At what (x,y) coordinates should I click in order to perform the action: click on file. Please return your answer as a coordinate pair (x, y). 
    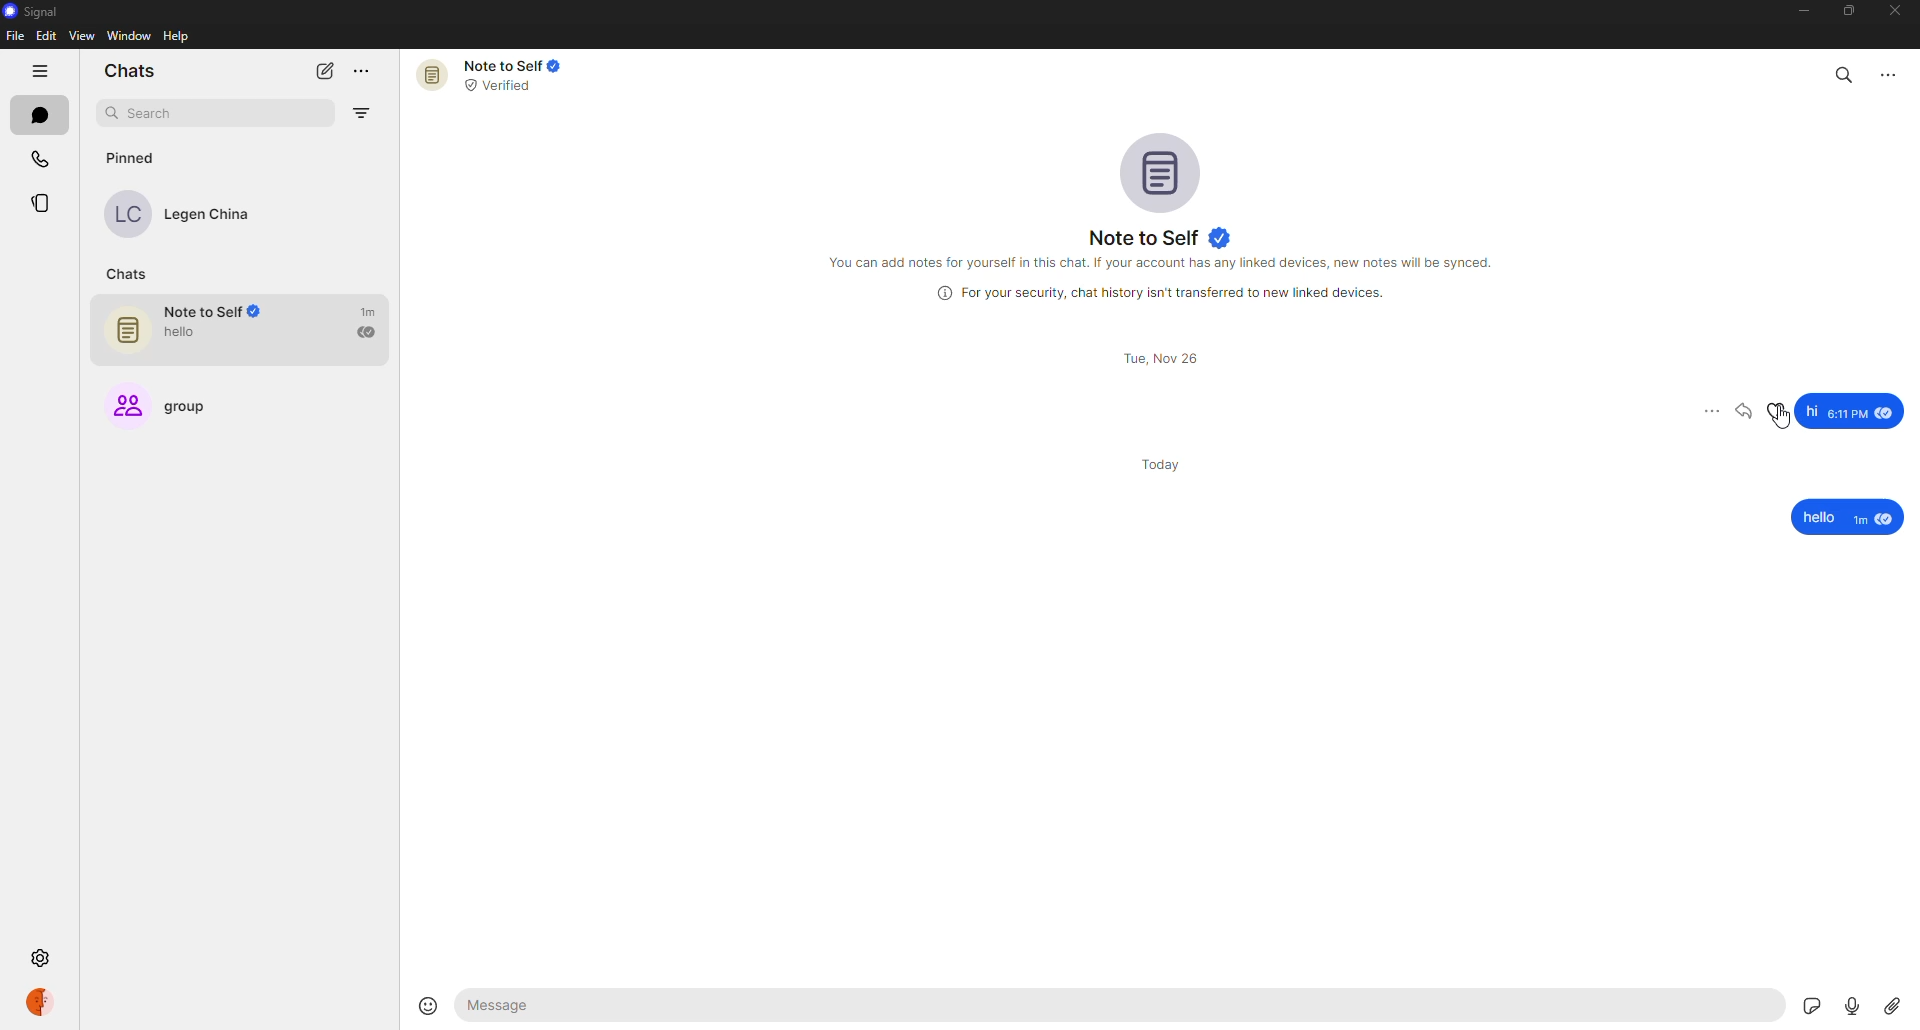
    Looking at the image, I should click on (14, 37).